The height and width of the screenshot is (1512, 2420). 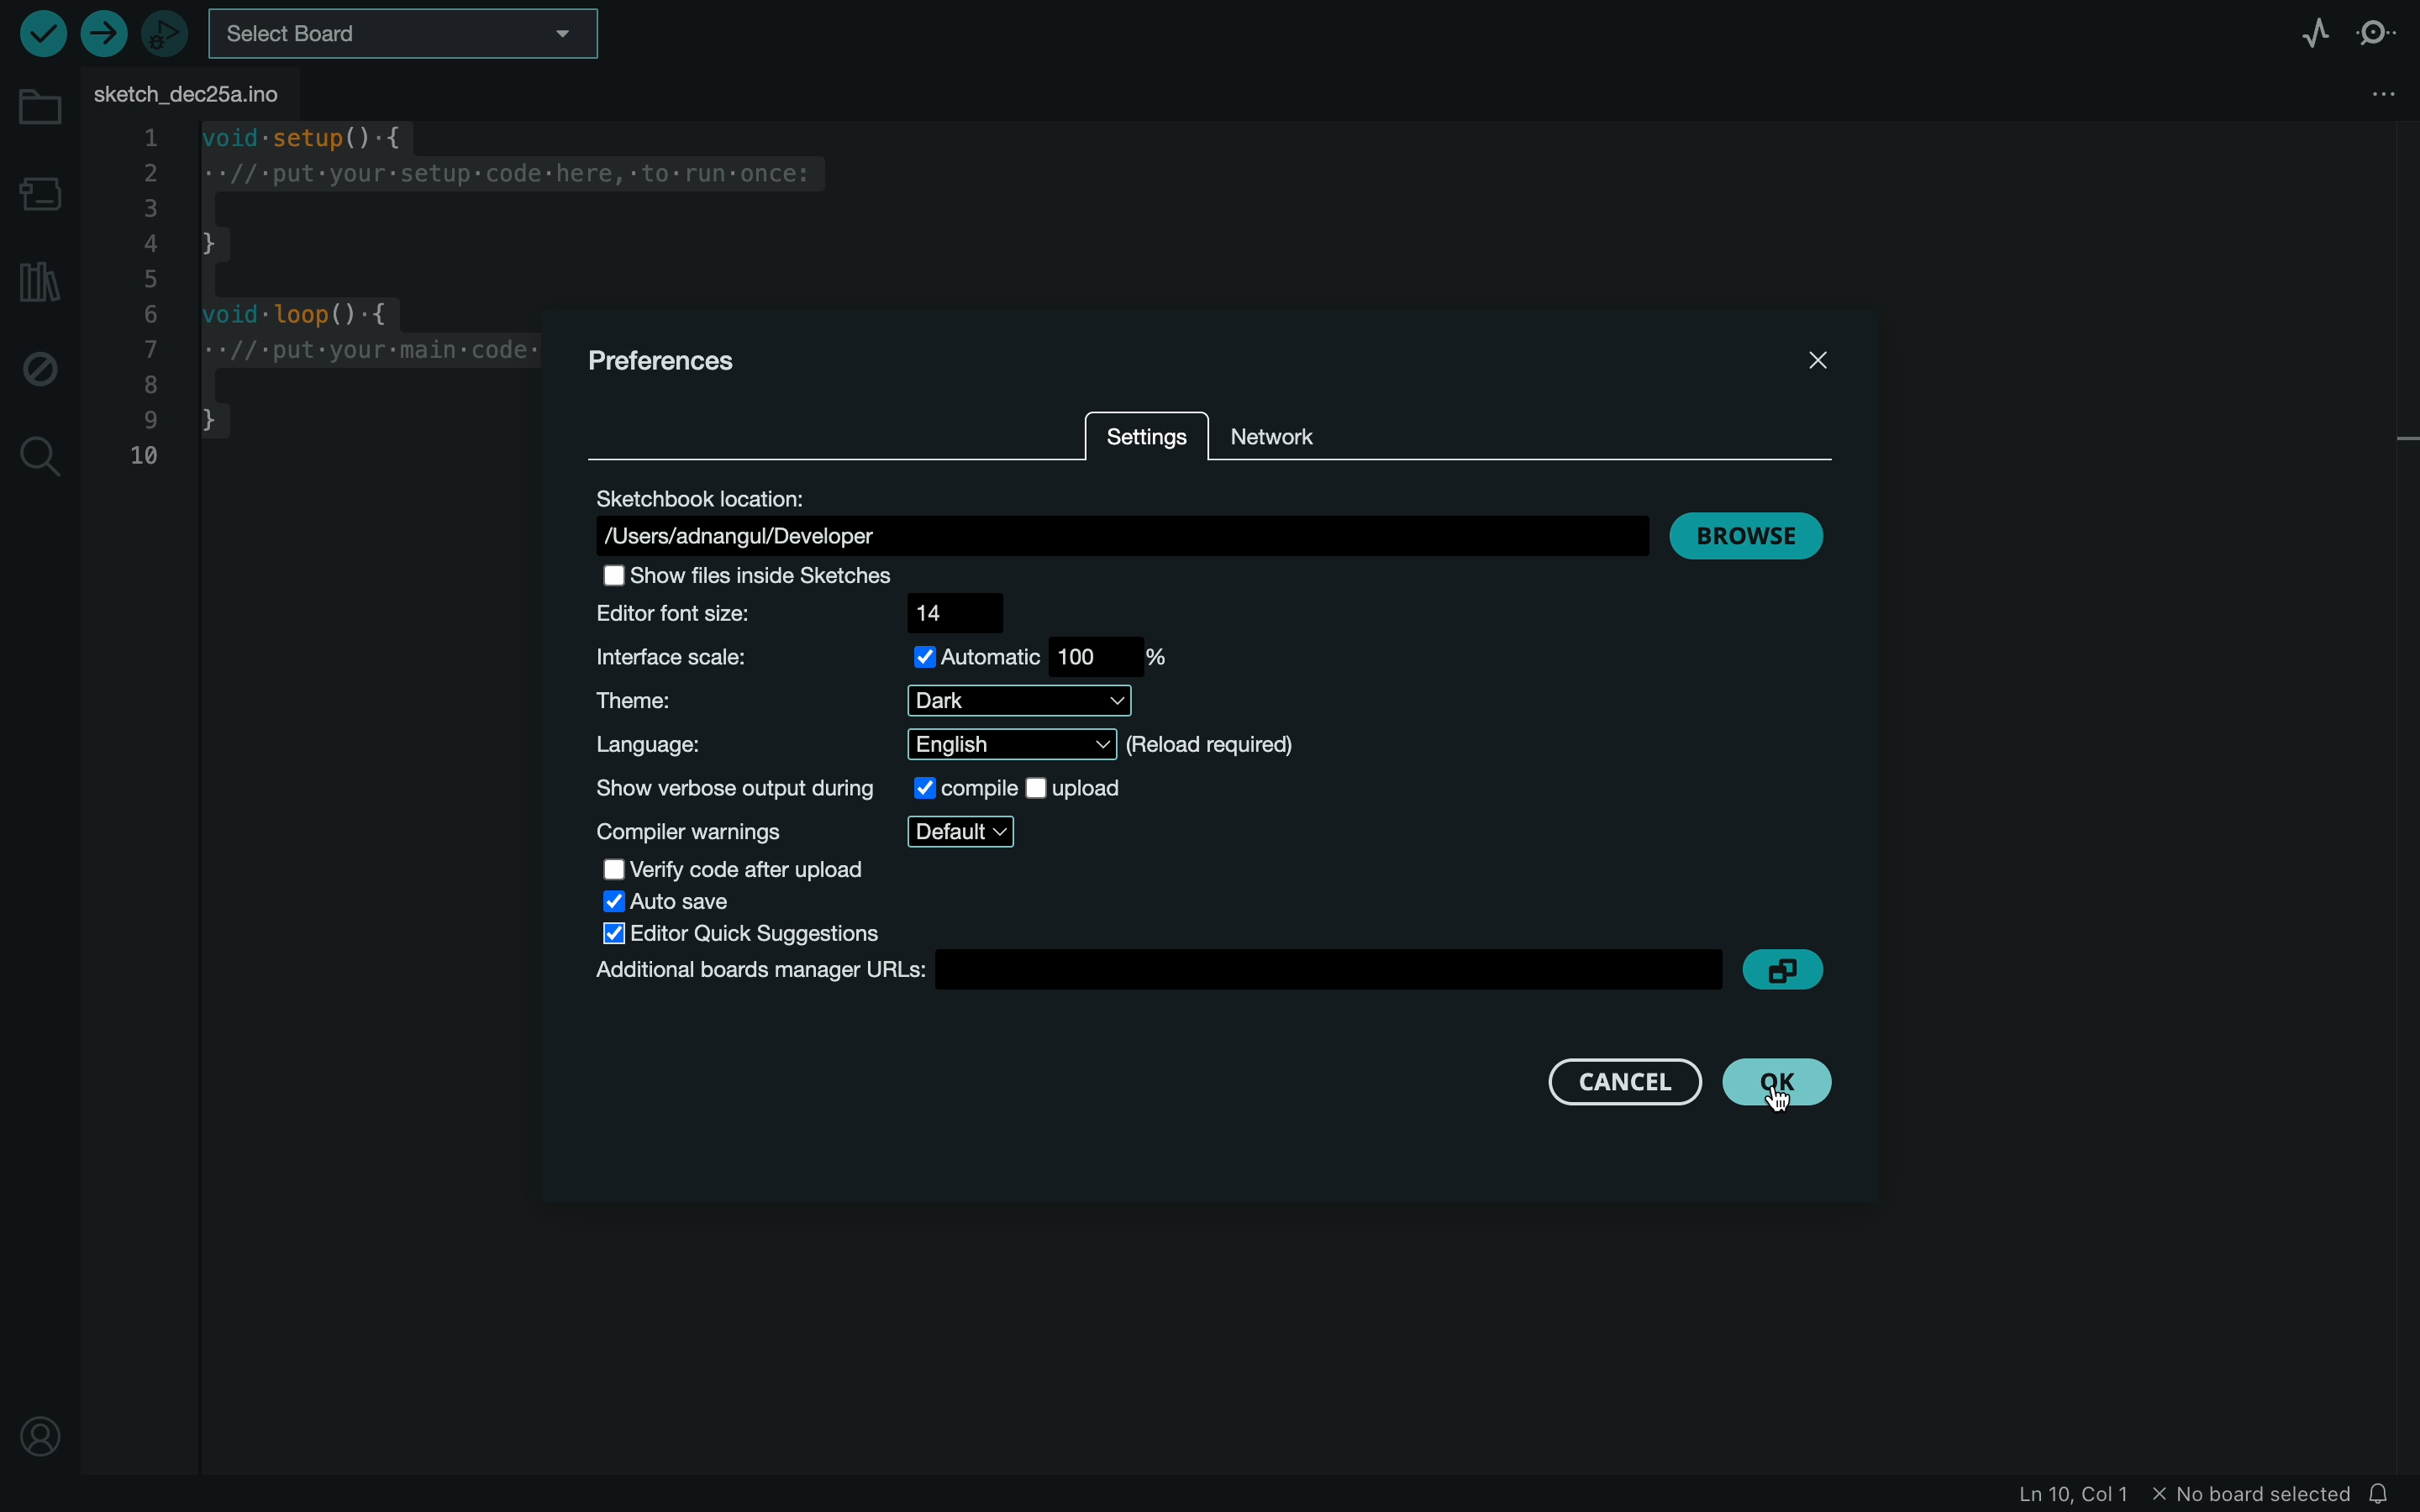 What do you see at coordinates (325, 309) in the screenshot?
I see `code` at bounding box center [325, 309].